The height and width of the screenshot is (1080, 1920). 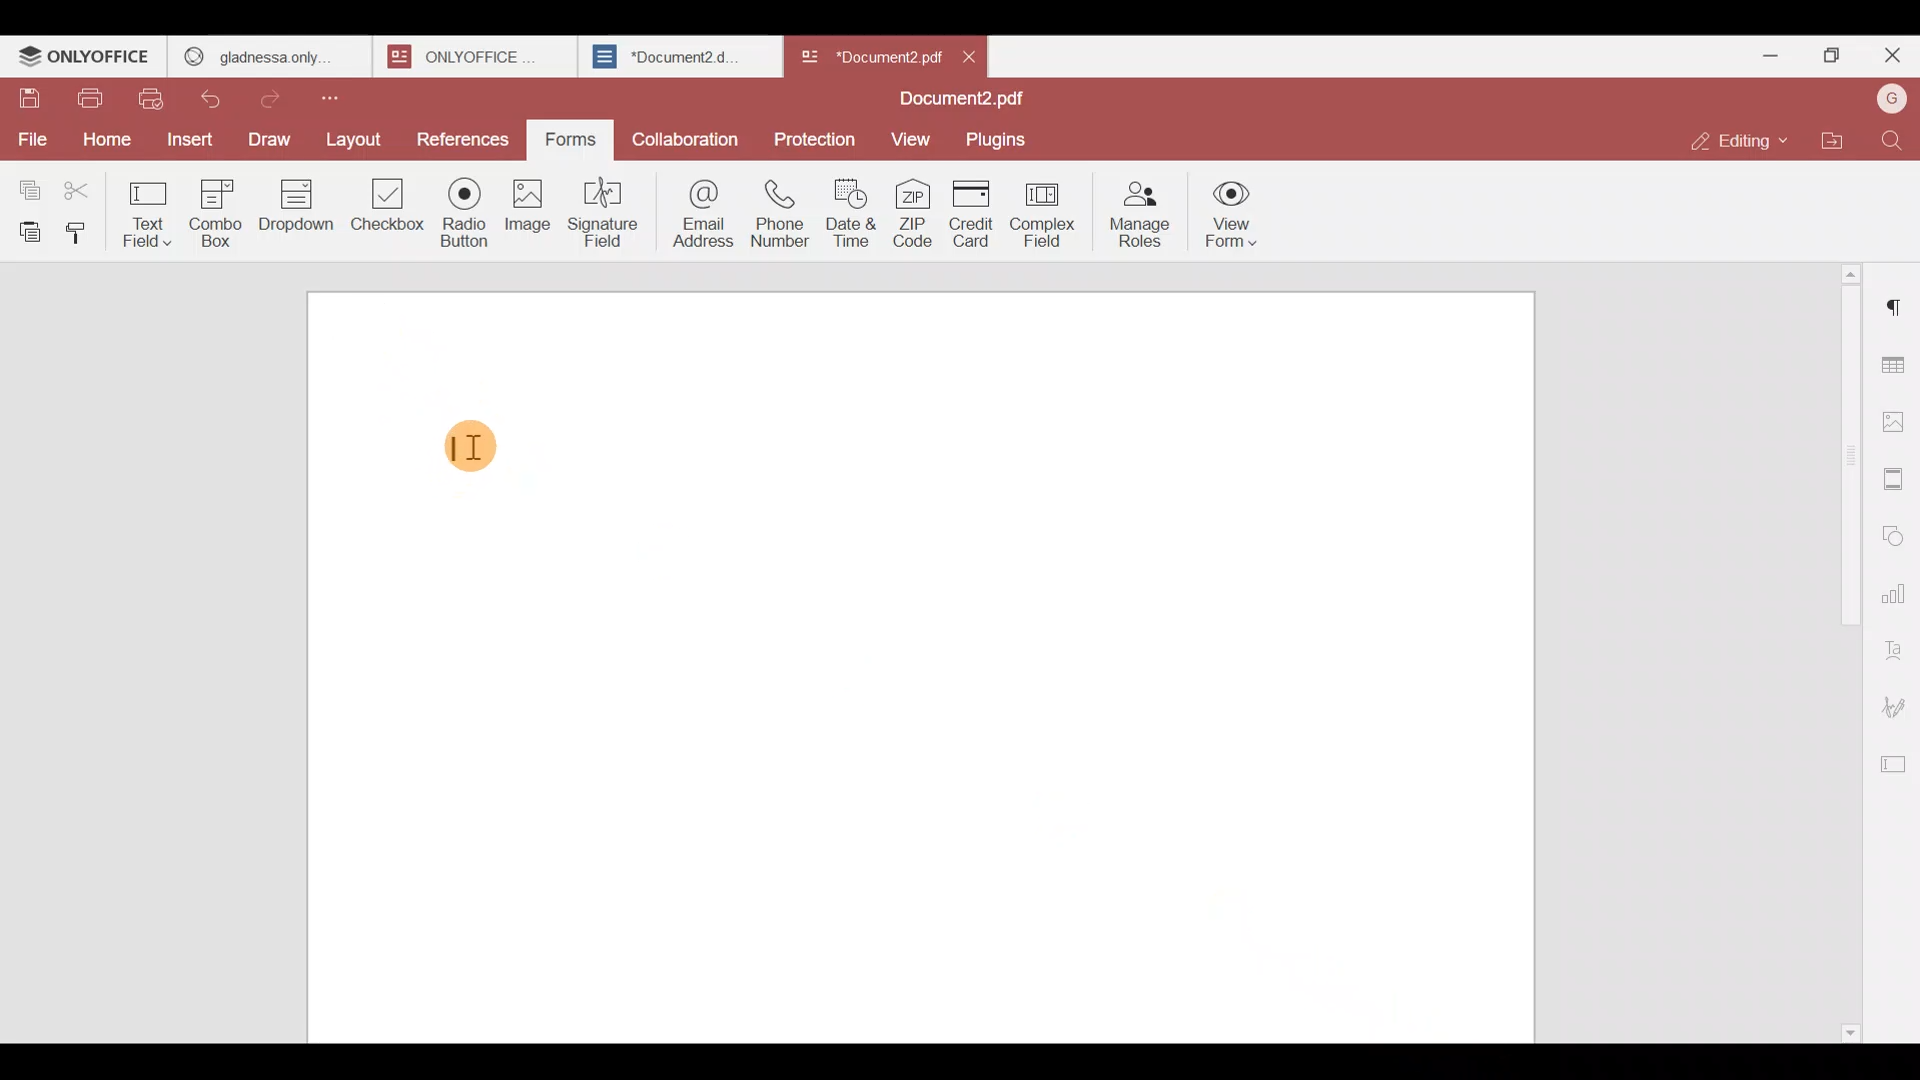 What do you see at coordinates (1228, 213) in the screenshot?
I see `View form` at bounding box center [1228, 213].